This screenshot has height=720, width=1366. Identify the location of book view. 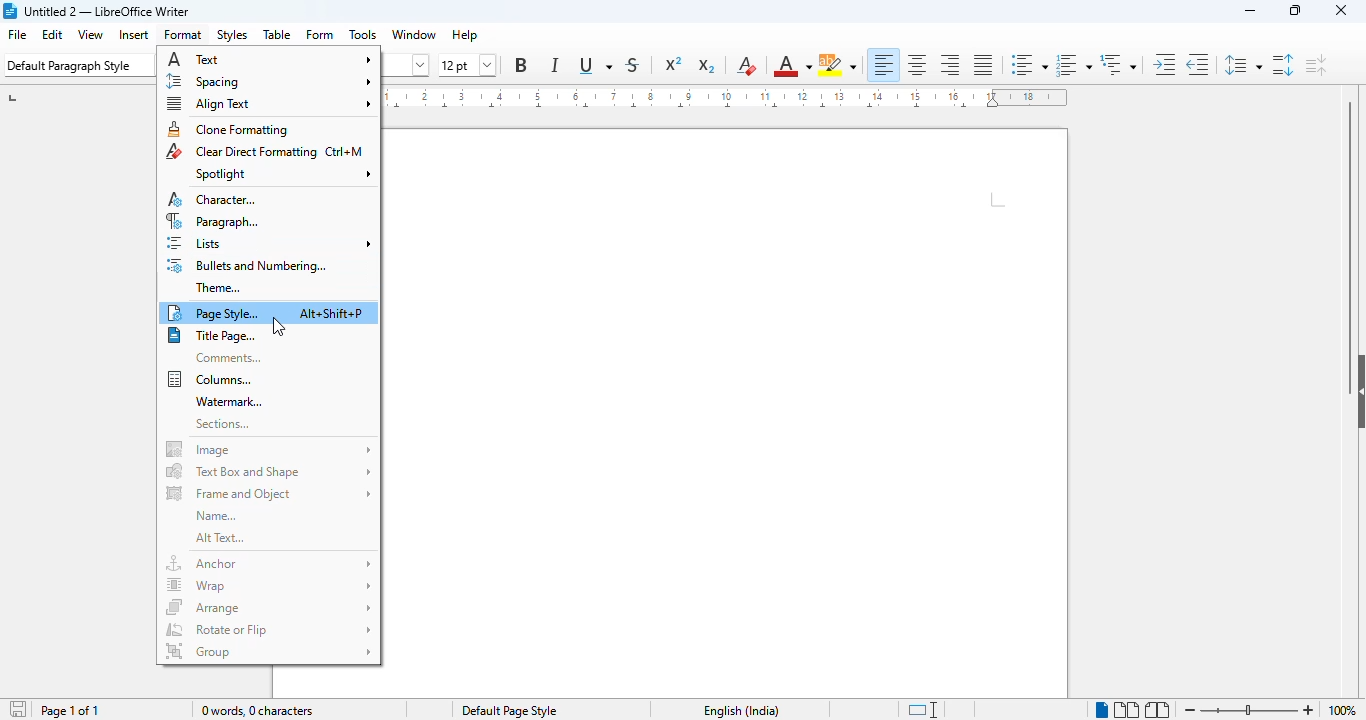
(1159, 709).